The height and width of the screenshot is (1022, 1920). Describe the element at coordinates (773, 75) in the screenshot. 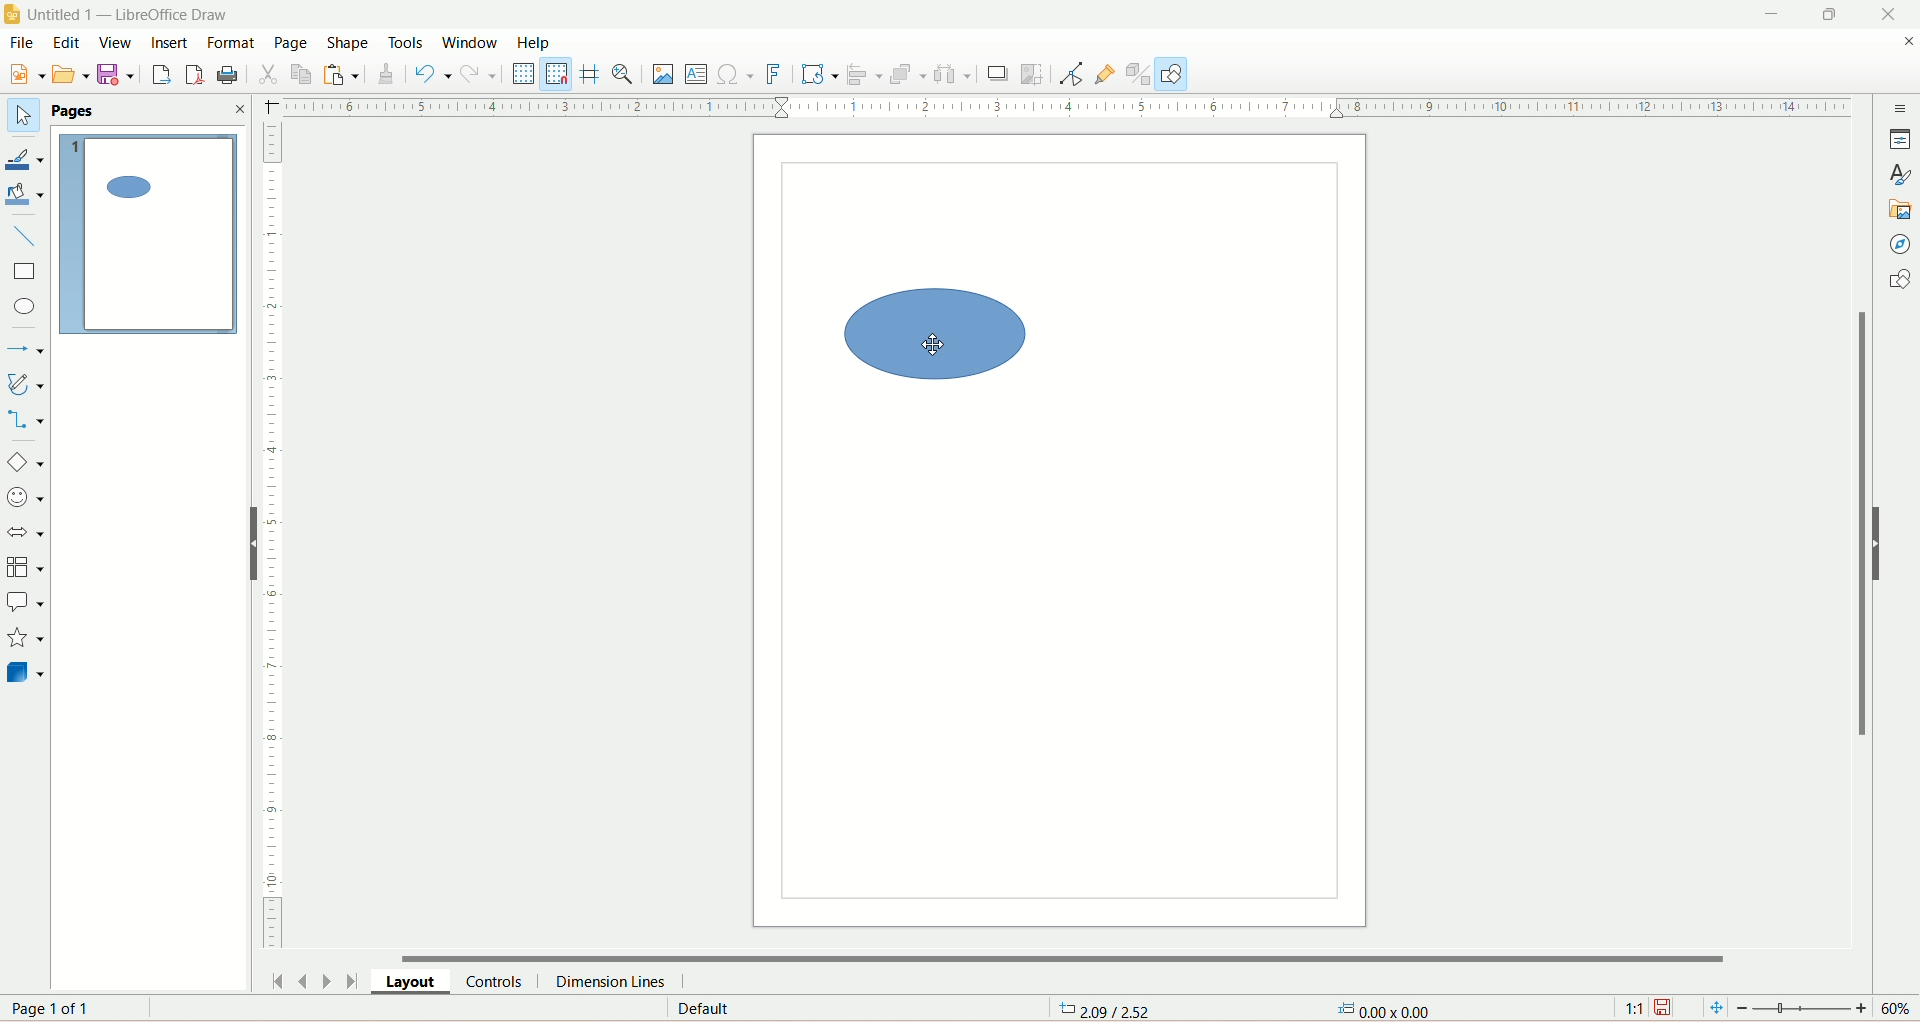

I see `fontwork text` at that location.